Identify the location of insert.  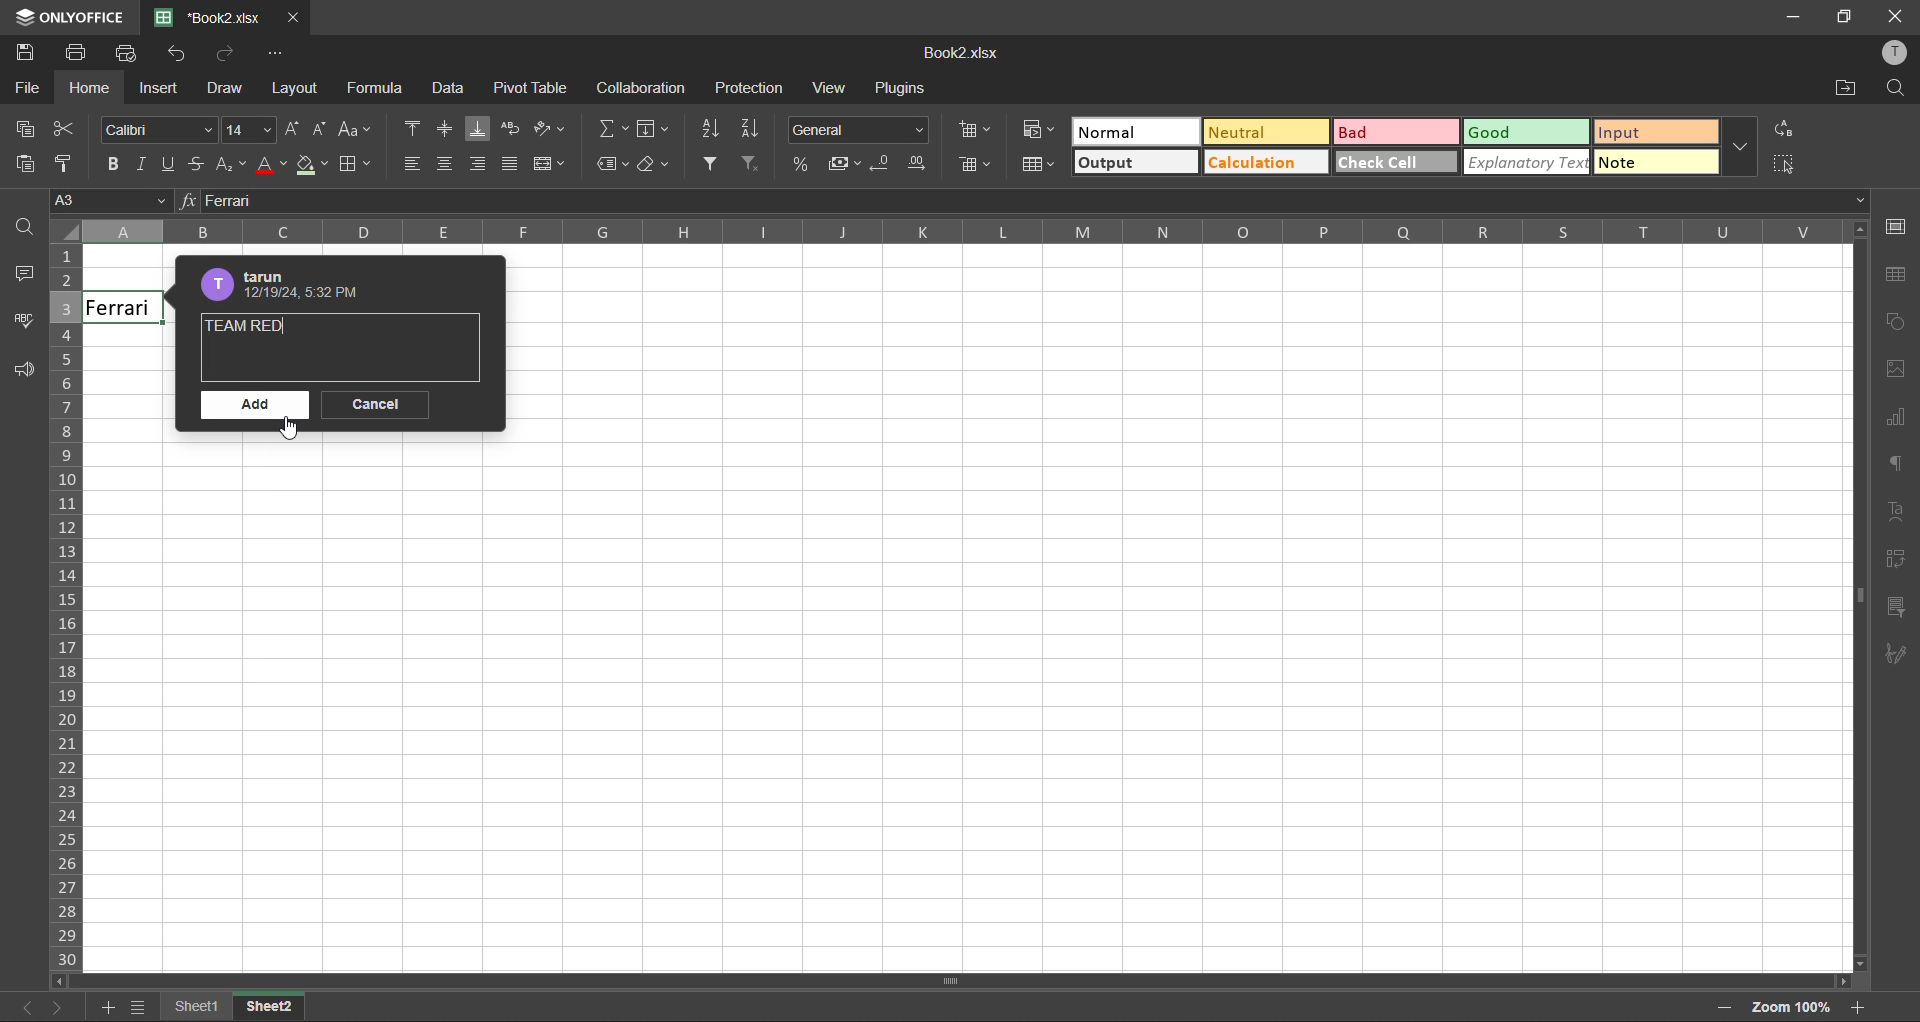
(159, 87).